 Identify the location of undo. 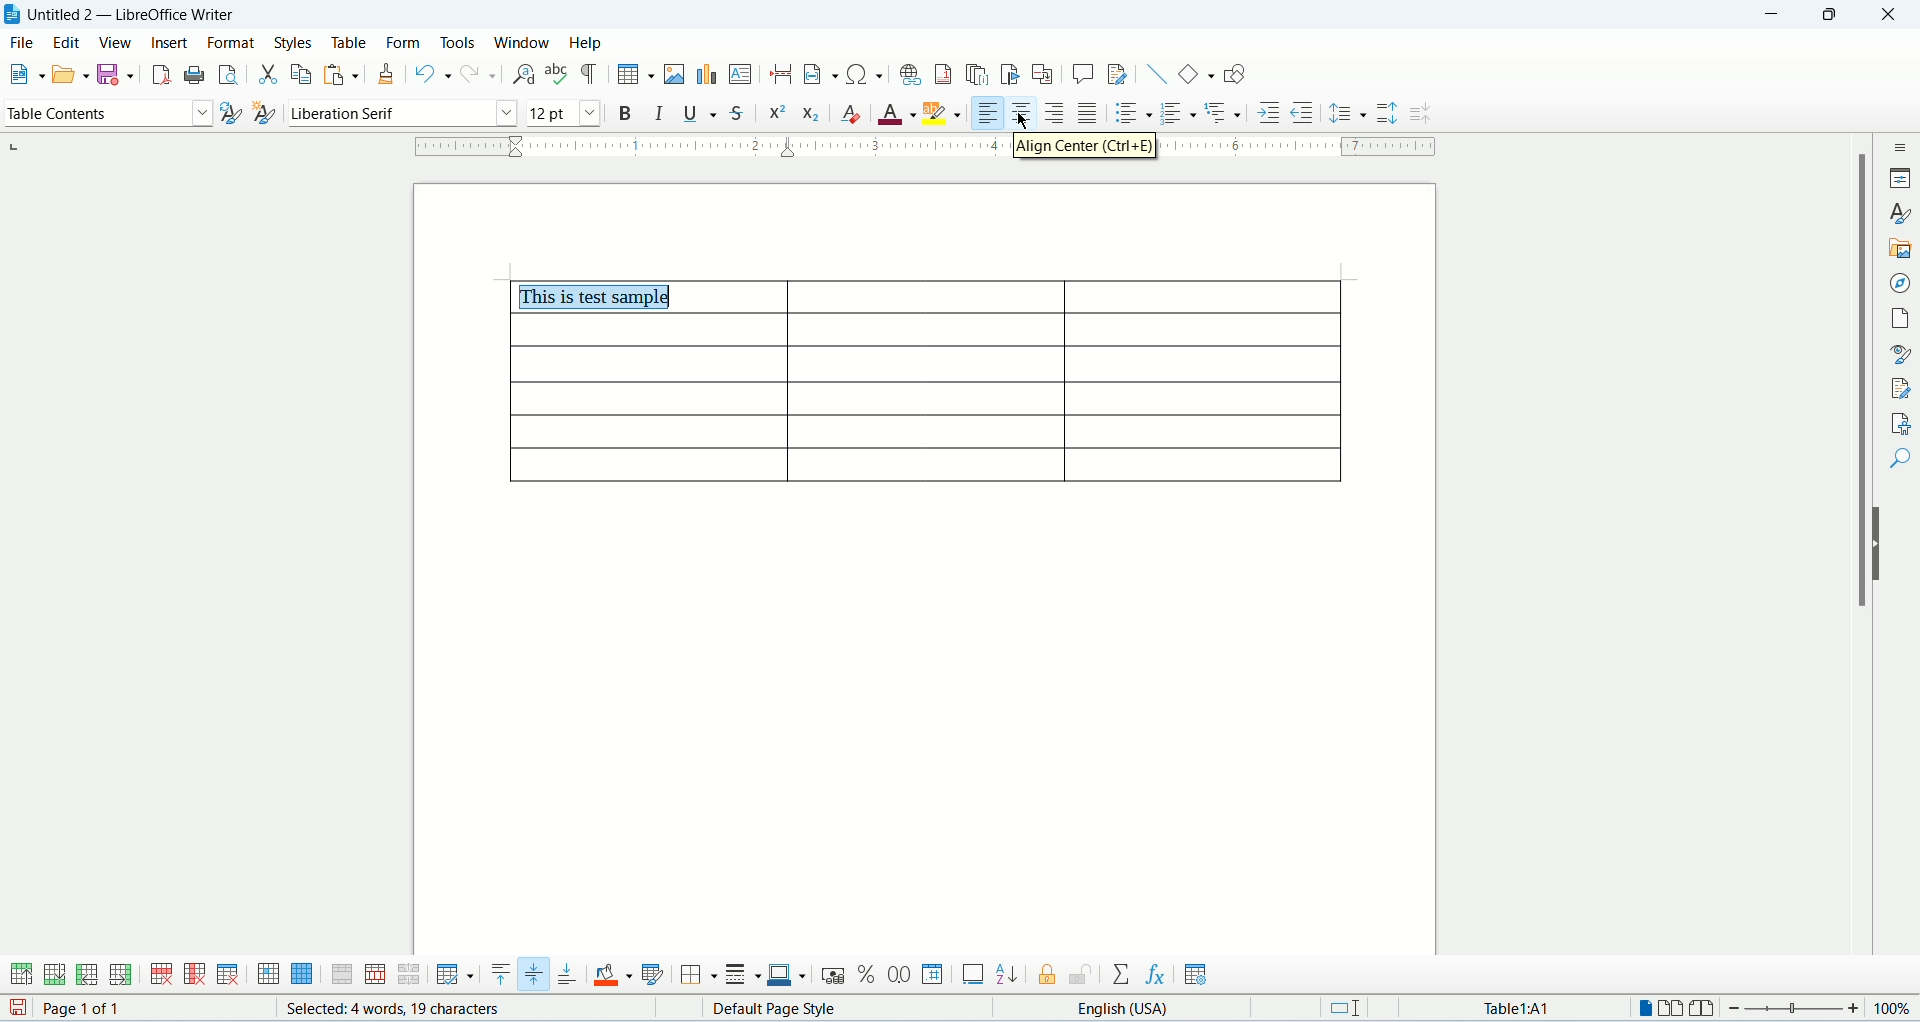
(434, 73).